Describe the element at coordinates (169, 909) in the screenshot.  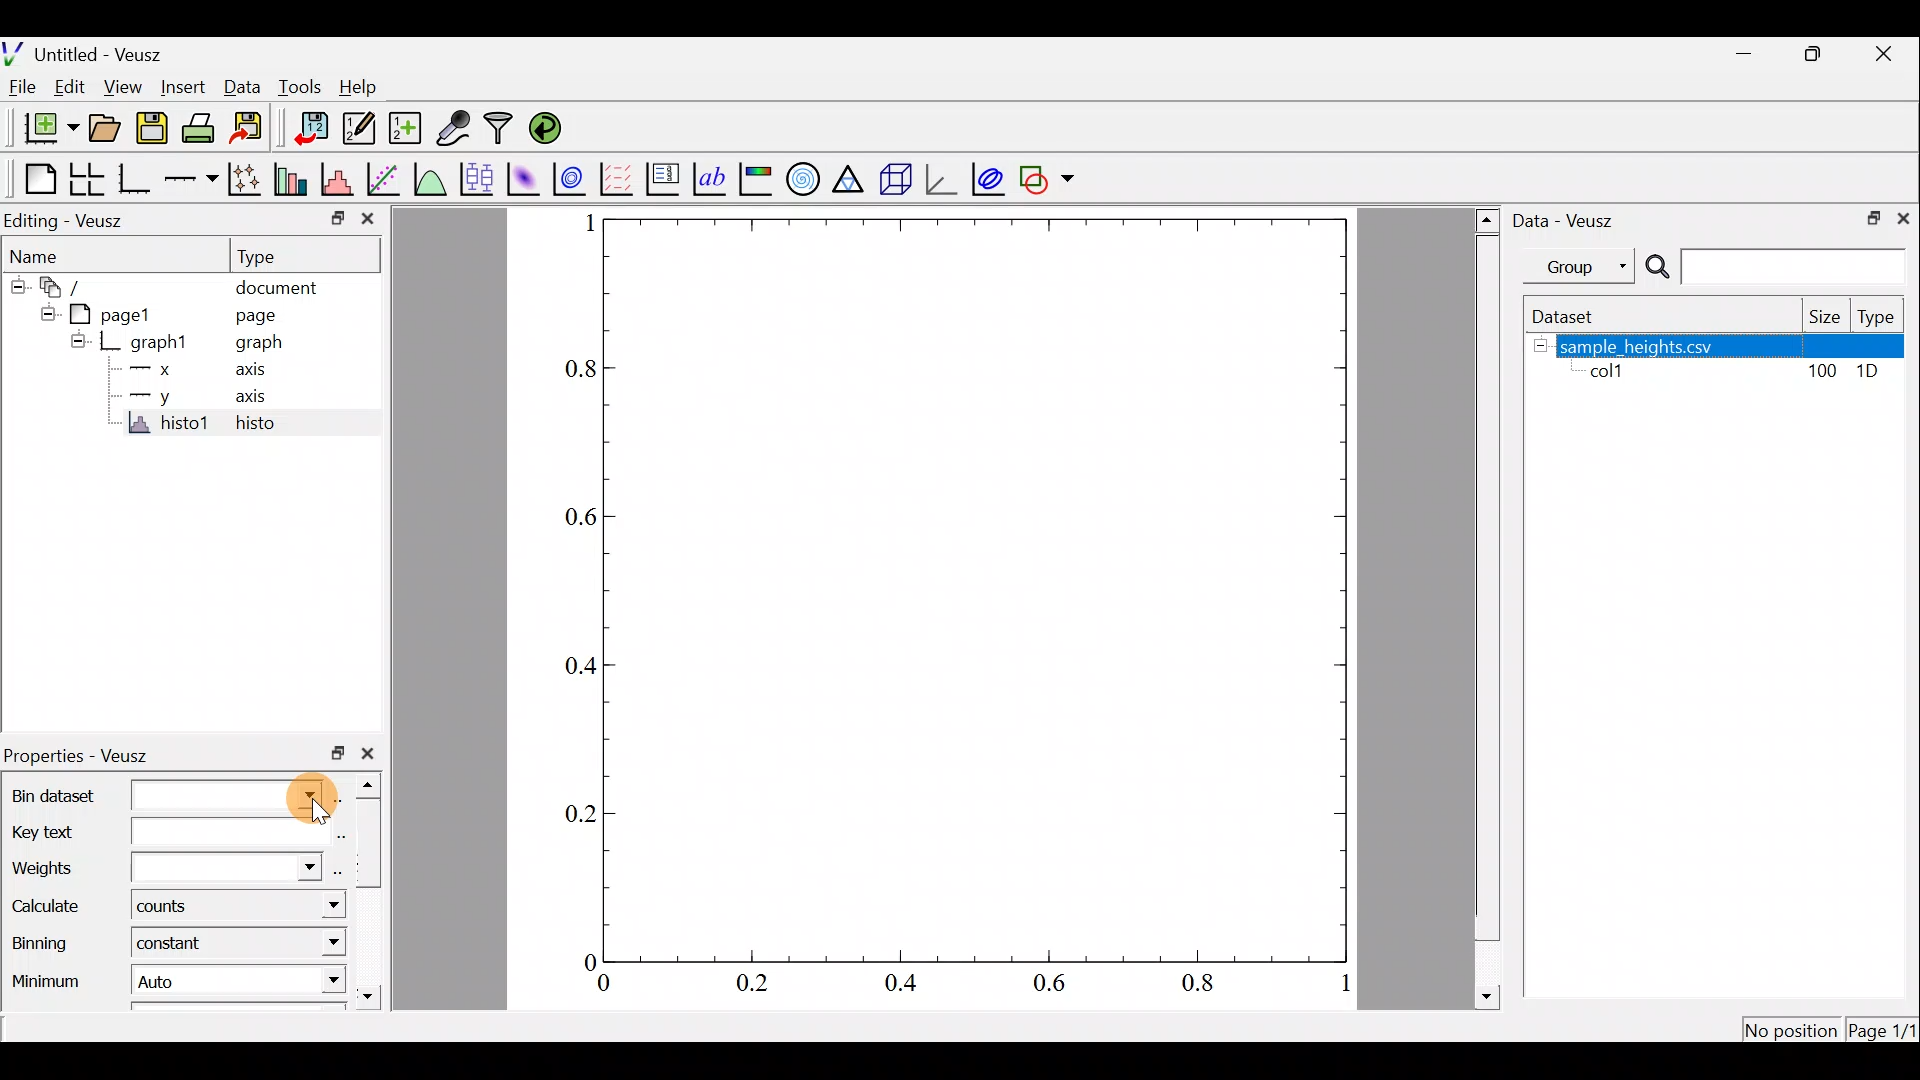
I see `counts` at that location.